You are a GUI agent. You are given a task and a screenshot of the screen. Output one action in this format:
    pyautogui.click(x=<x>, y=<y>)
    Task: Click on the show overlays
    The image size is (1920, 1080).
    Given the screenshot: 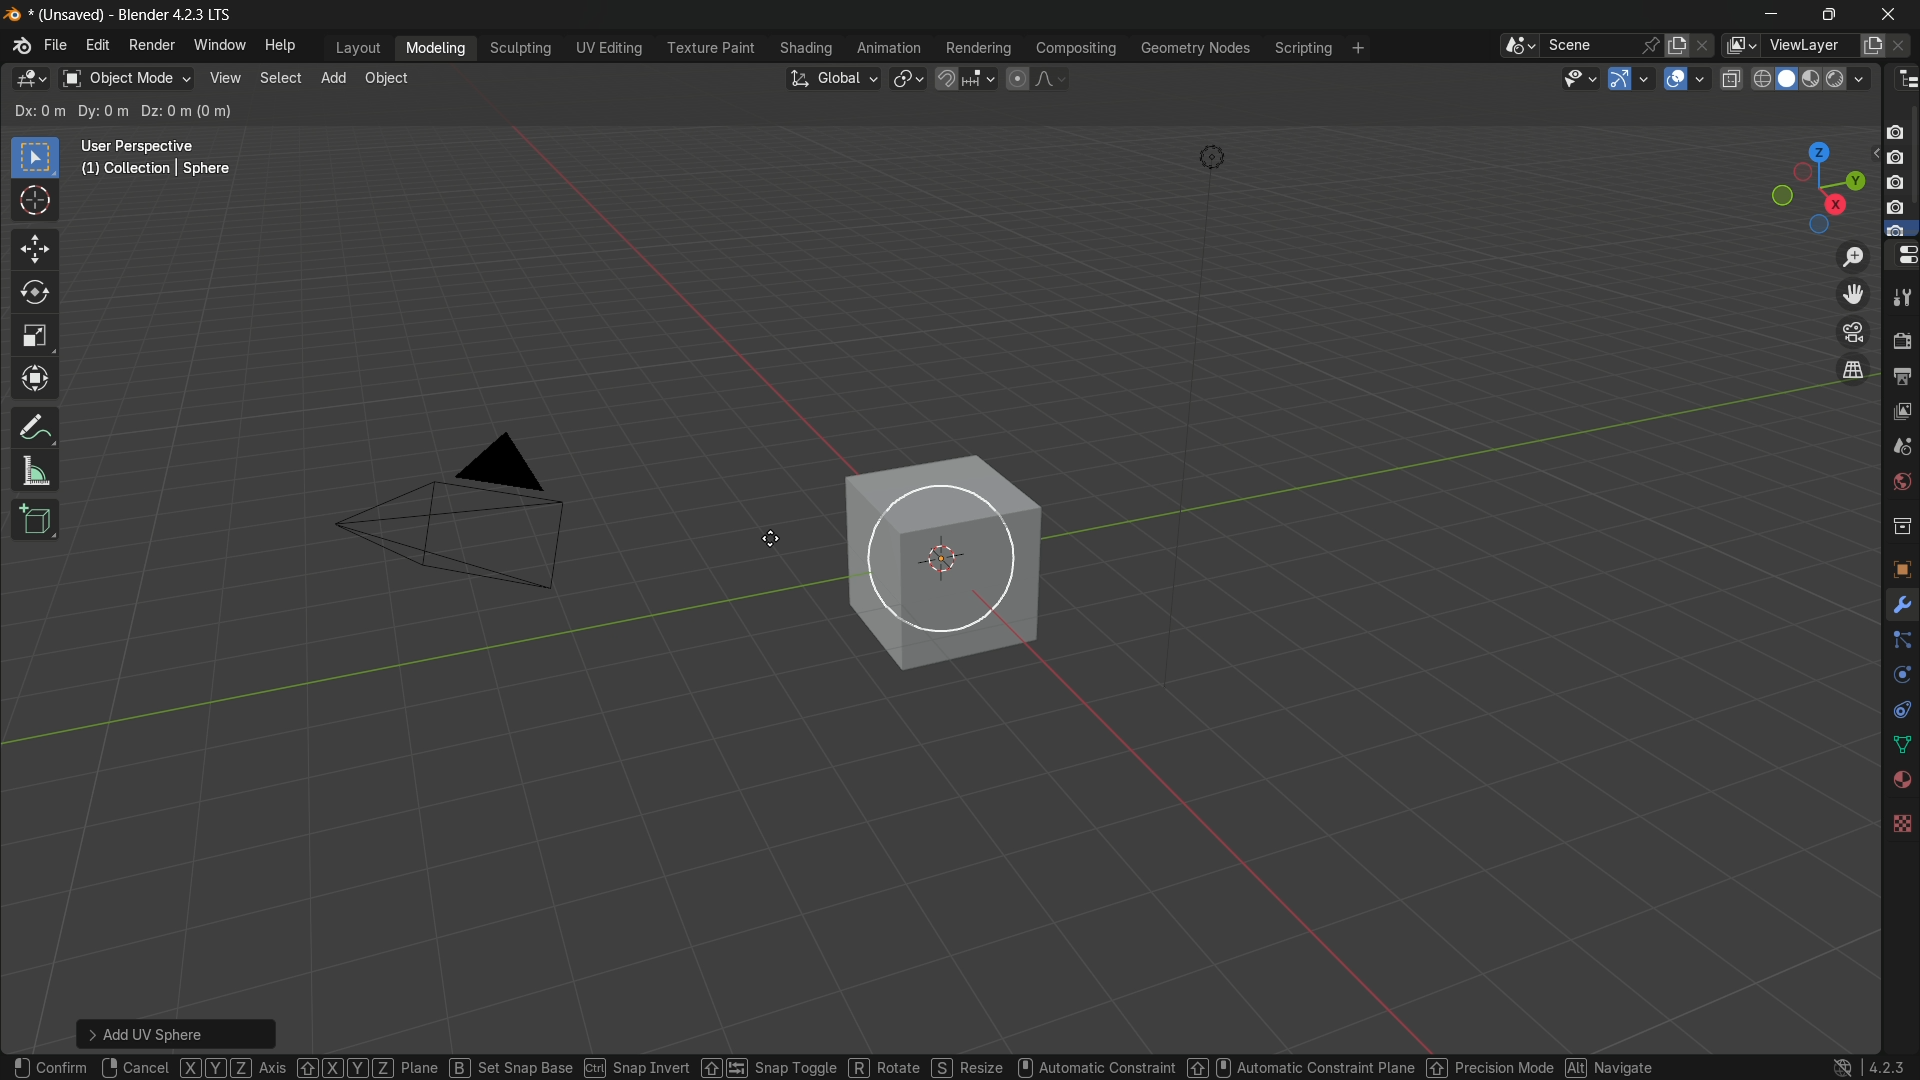 What is the action you would take?
    pyautogui.click(x=1703, y=79)
    